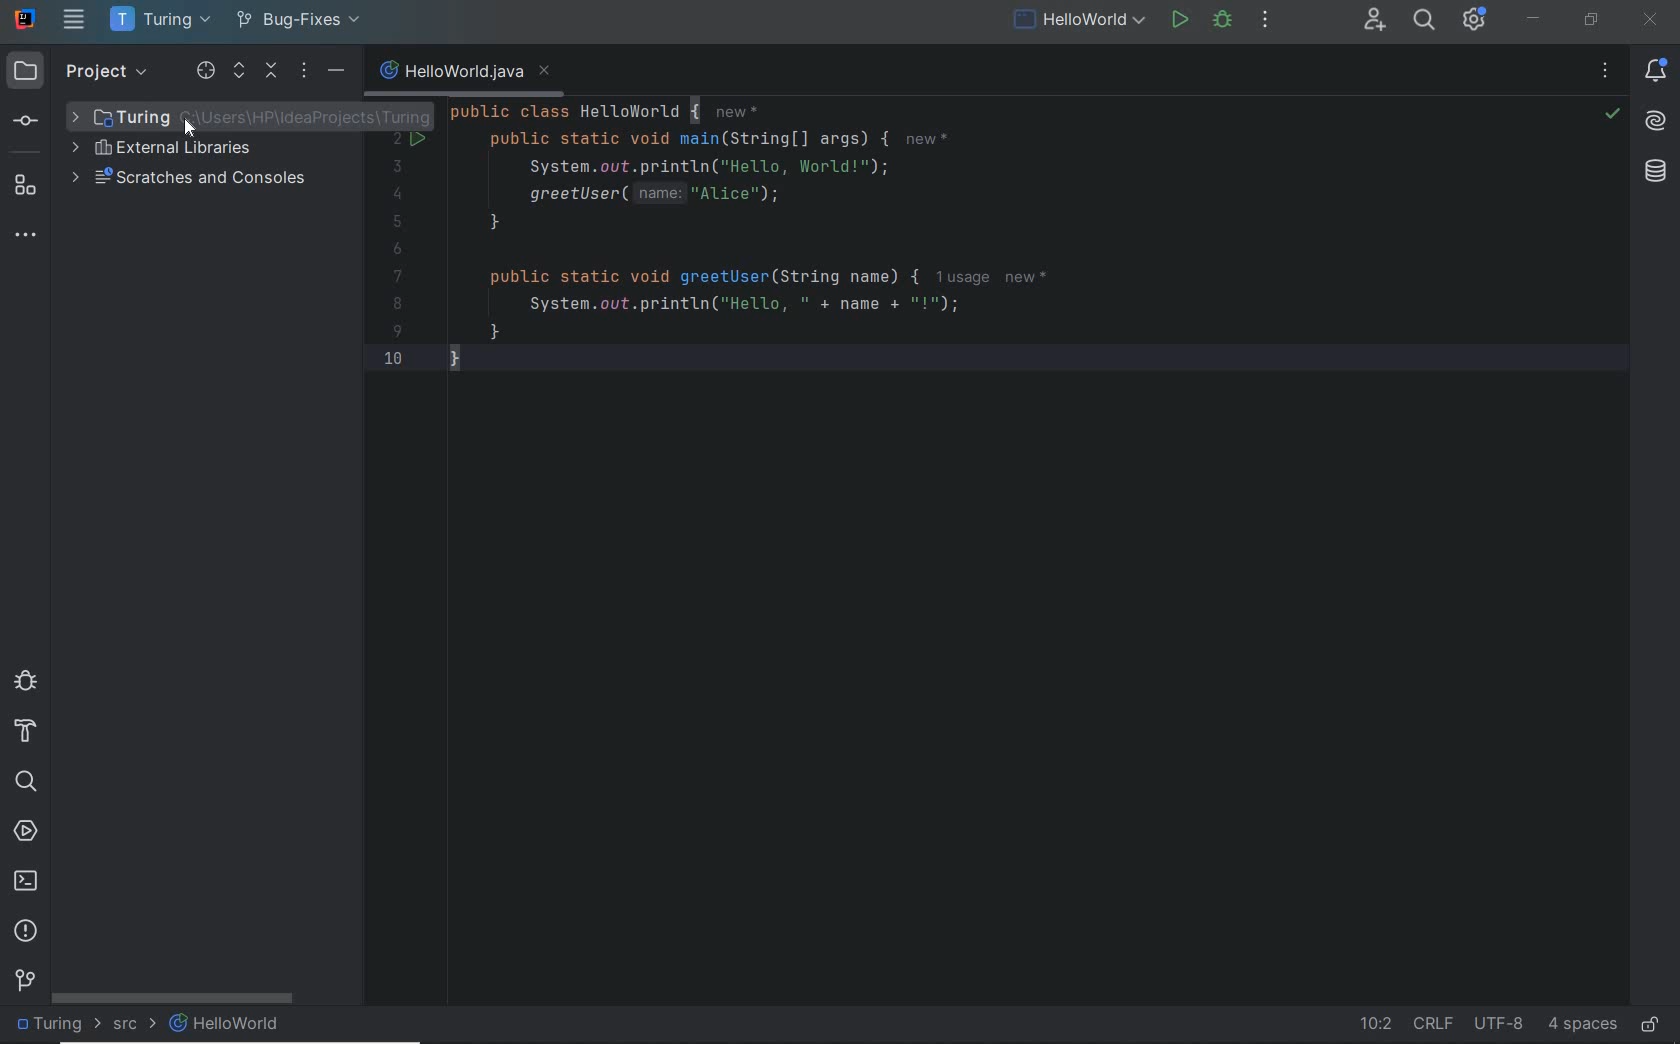 The image size is (1680, 1044). What do you see at coordinates (175, 999) in the screenshot?
I see `scrollbar` at bounding box center [175, 999].